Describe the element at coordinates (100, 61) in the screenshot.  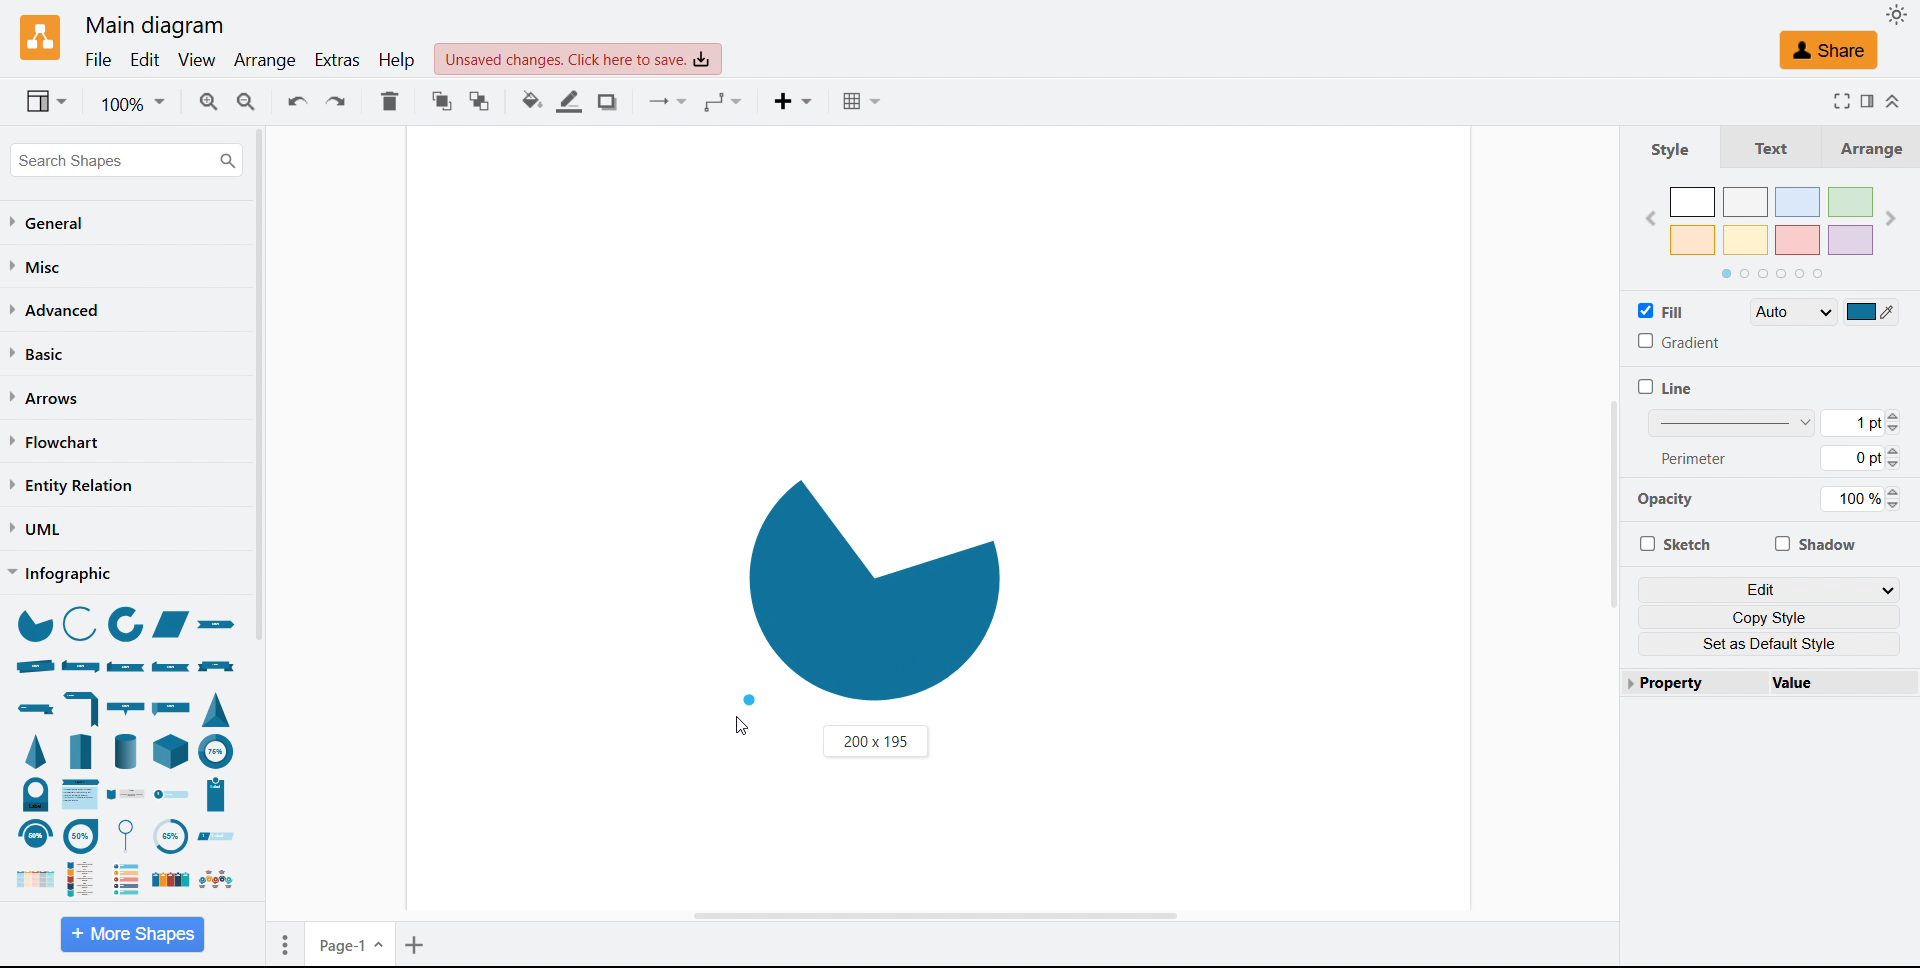
I see `File ` at that location.